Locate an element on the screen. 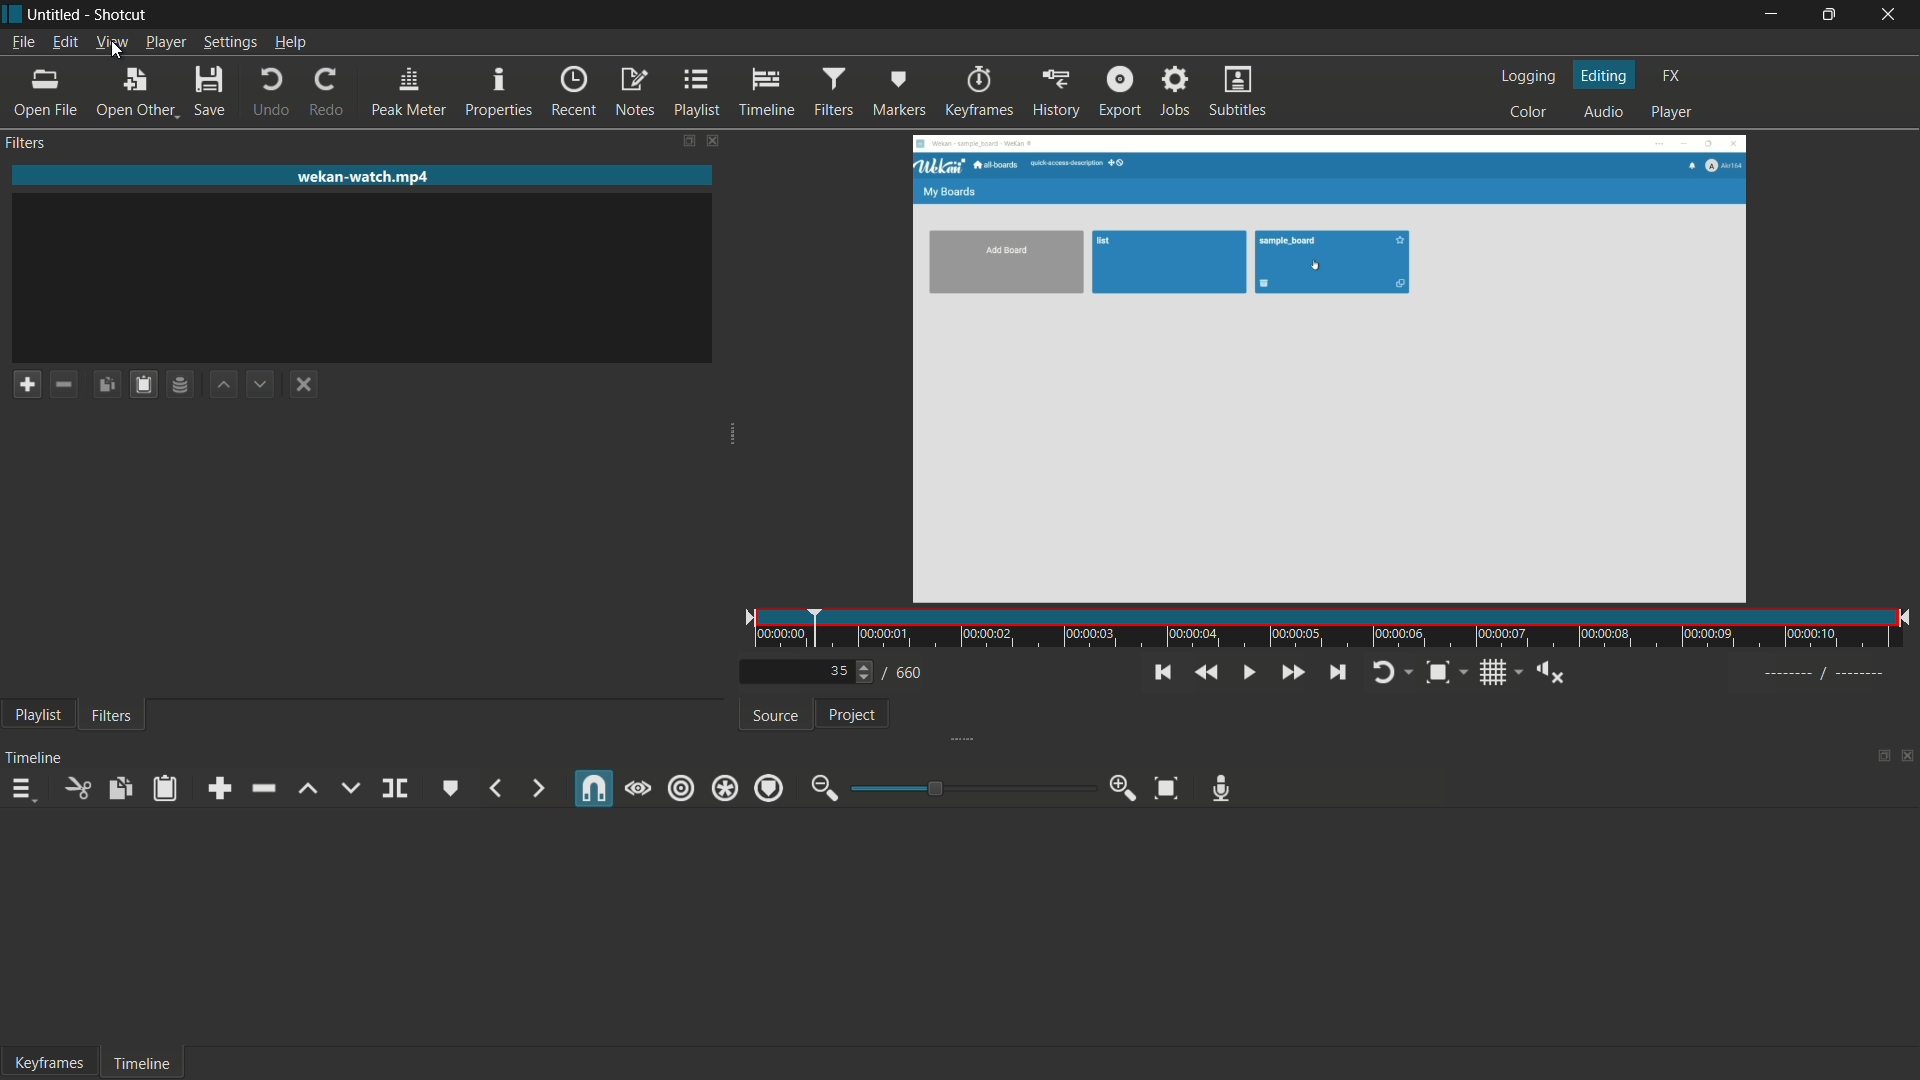  peak meter is located at coordinates (410, 94).